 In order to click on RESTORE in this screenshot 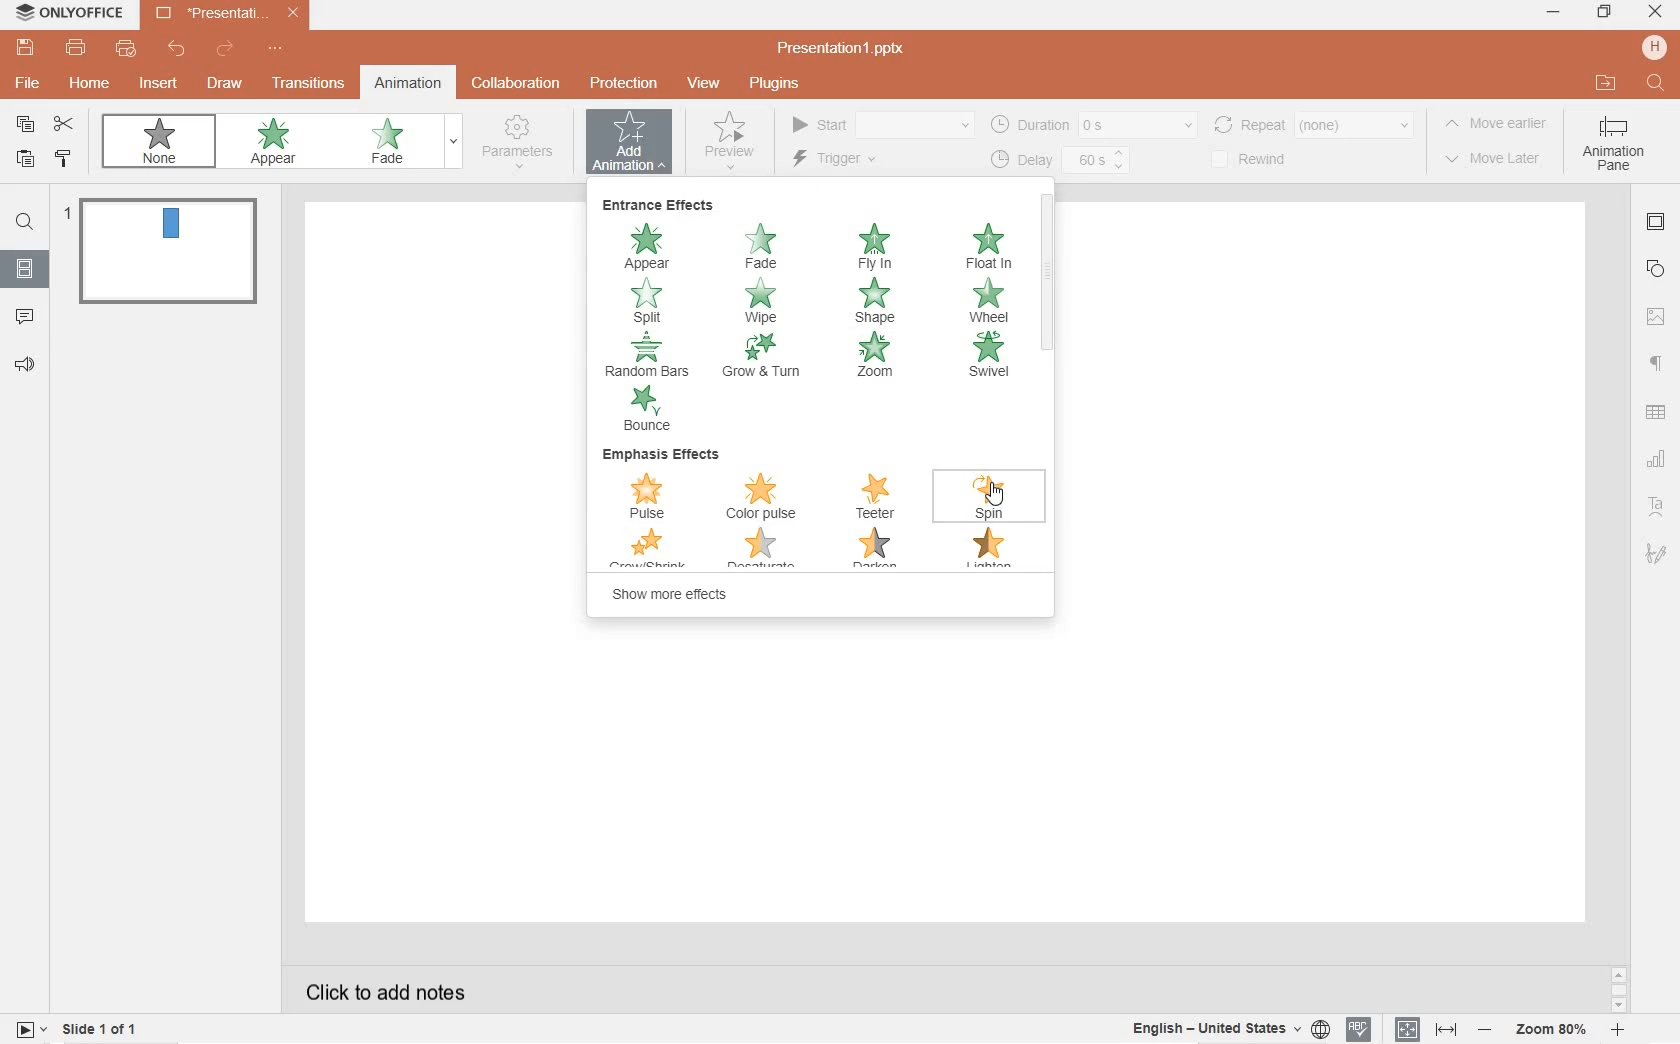, I will do `click(1600, 12)`.